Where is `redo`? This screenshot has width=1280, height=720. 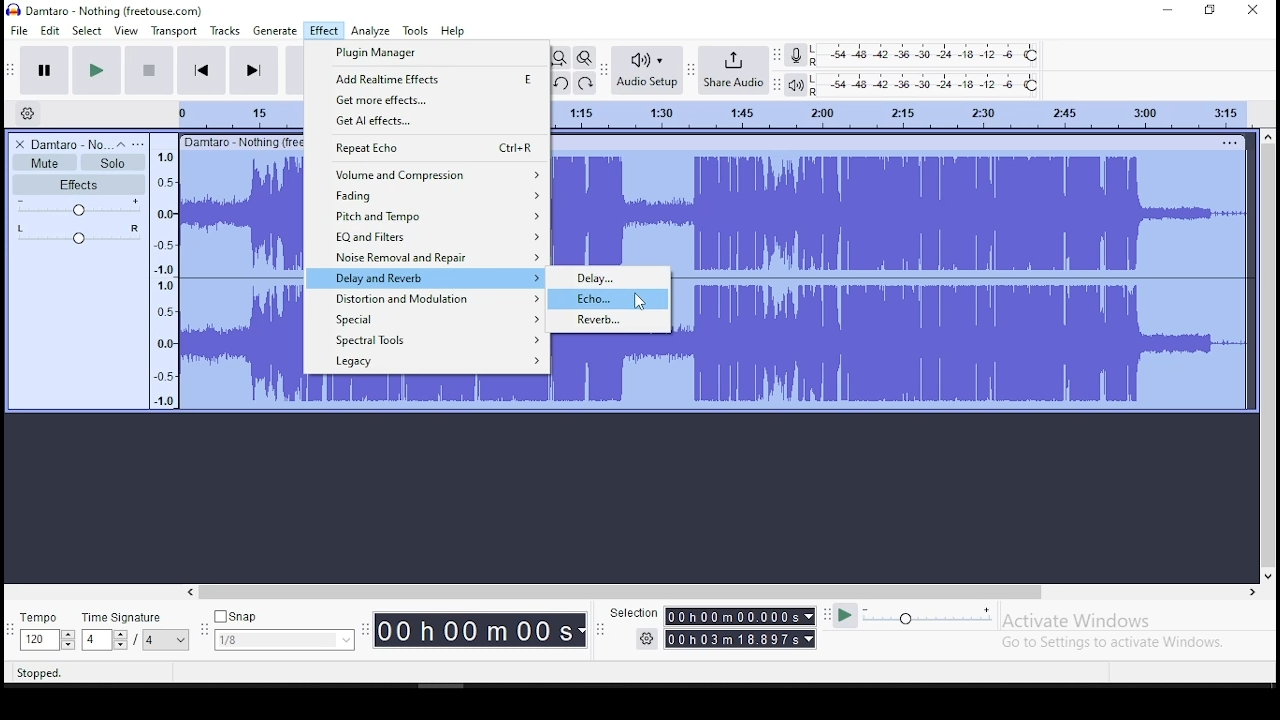
redo is located at coordinates (584, 83).